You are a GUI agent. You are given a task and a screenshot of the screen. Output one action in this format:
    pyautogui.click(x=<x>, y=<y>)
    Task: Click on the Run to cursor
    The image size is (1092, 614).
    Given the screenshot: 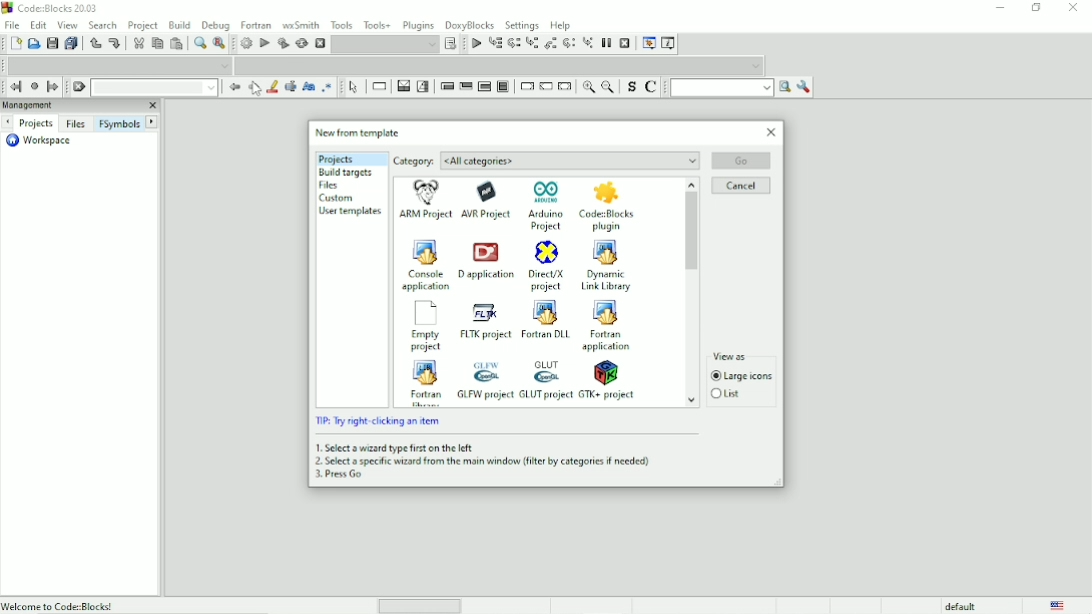 What is the action you would take?
    pyautogui.click(x=495, y=44)
    